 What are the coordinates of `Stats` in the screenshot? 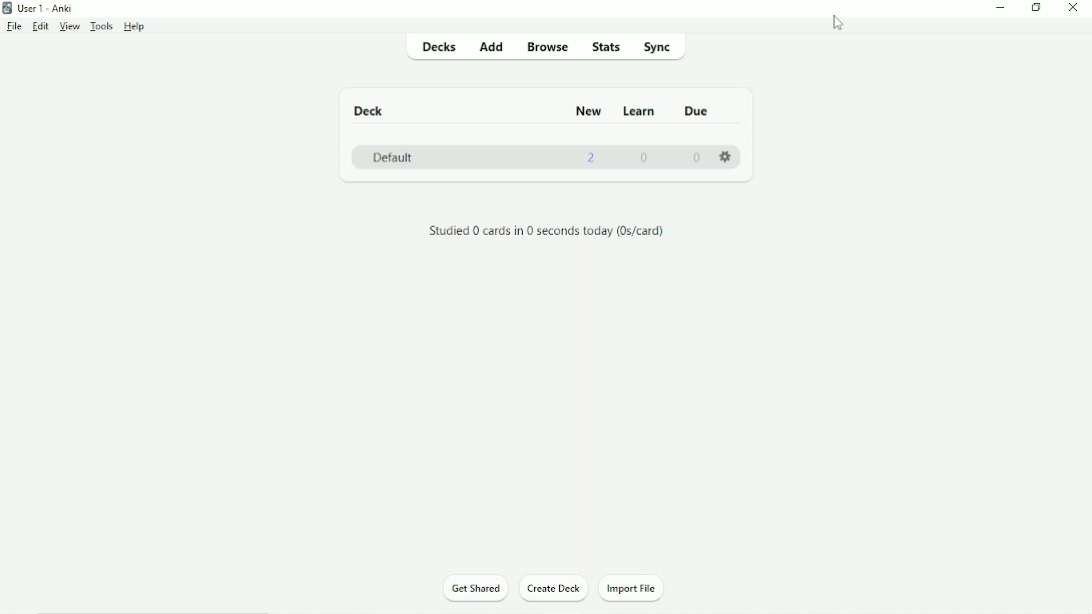 It's located at (607, 46).